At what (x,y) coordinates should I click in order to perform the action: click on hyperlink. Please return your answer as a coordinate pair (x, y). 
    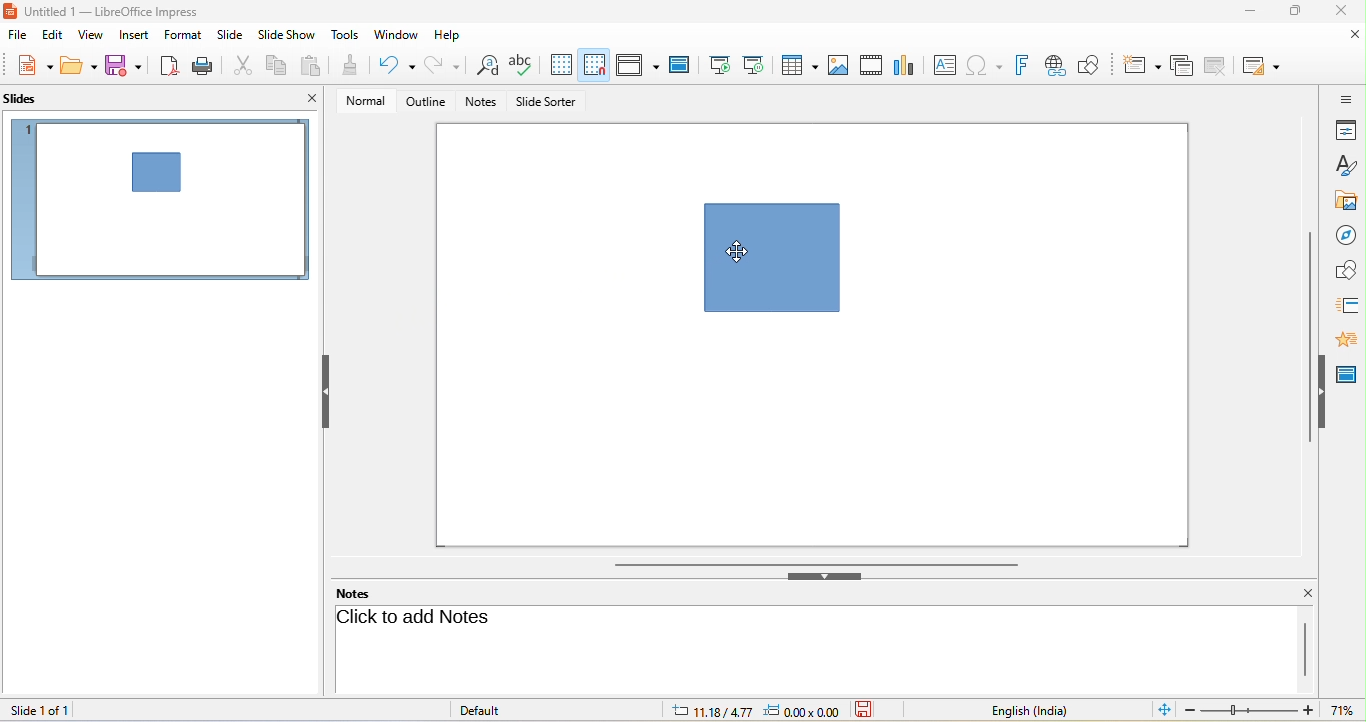
    Looking at the image, I should click on (1057, 65).